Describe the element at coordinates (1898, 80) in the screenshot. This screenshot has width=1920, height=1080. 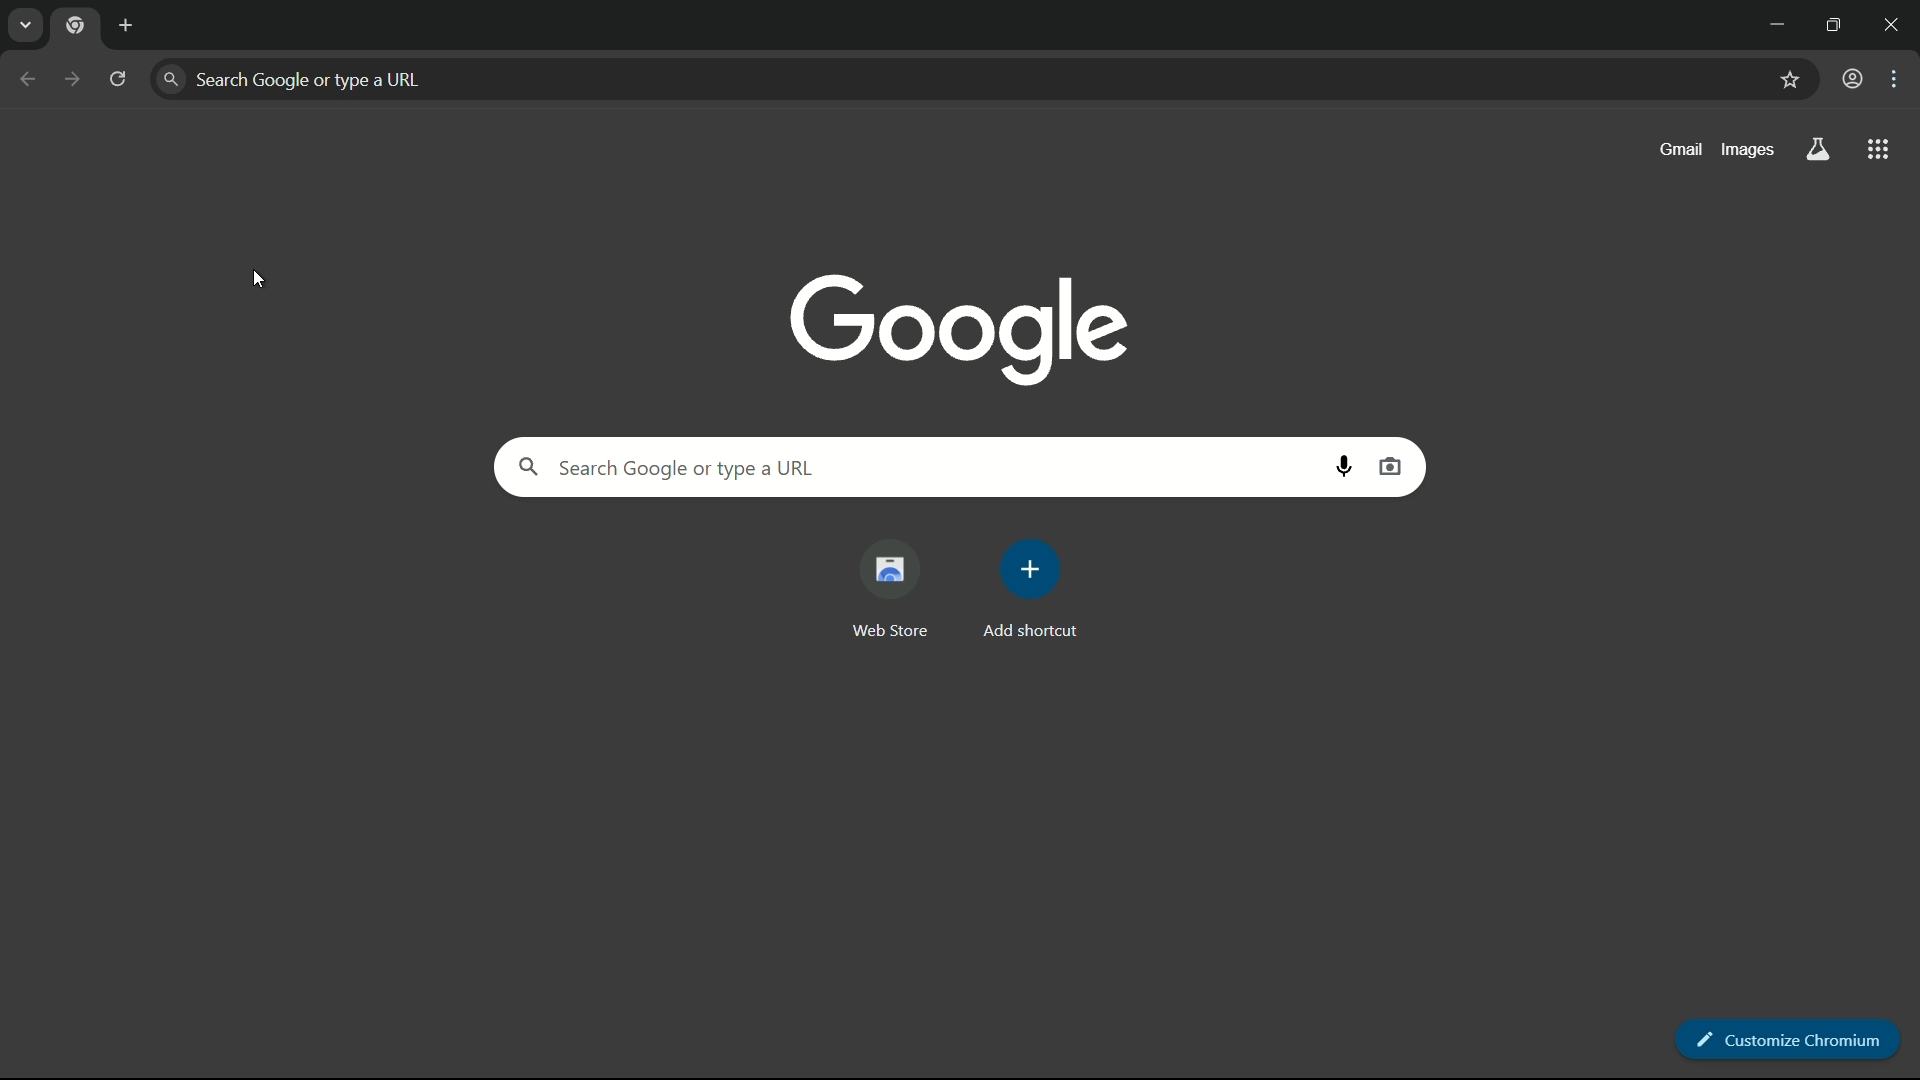
I see `customize` at that location.